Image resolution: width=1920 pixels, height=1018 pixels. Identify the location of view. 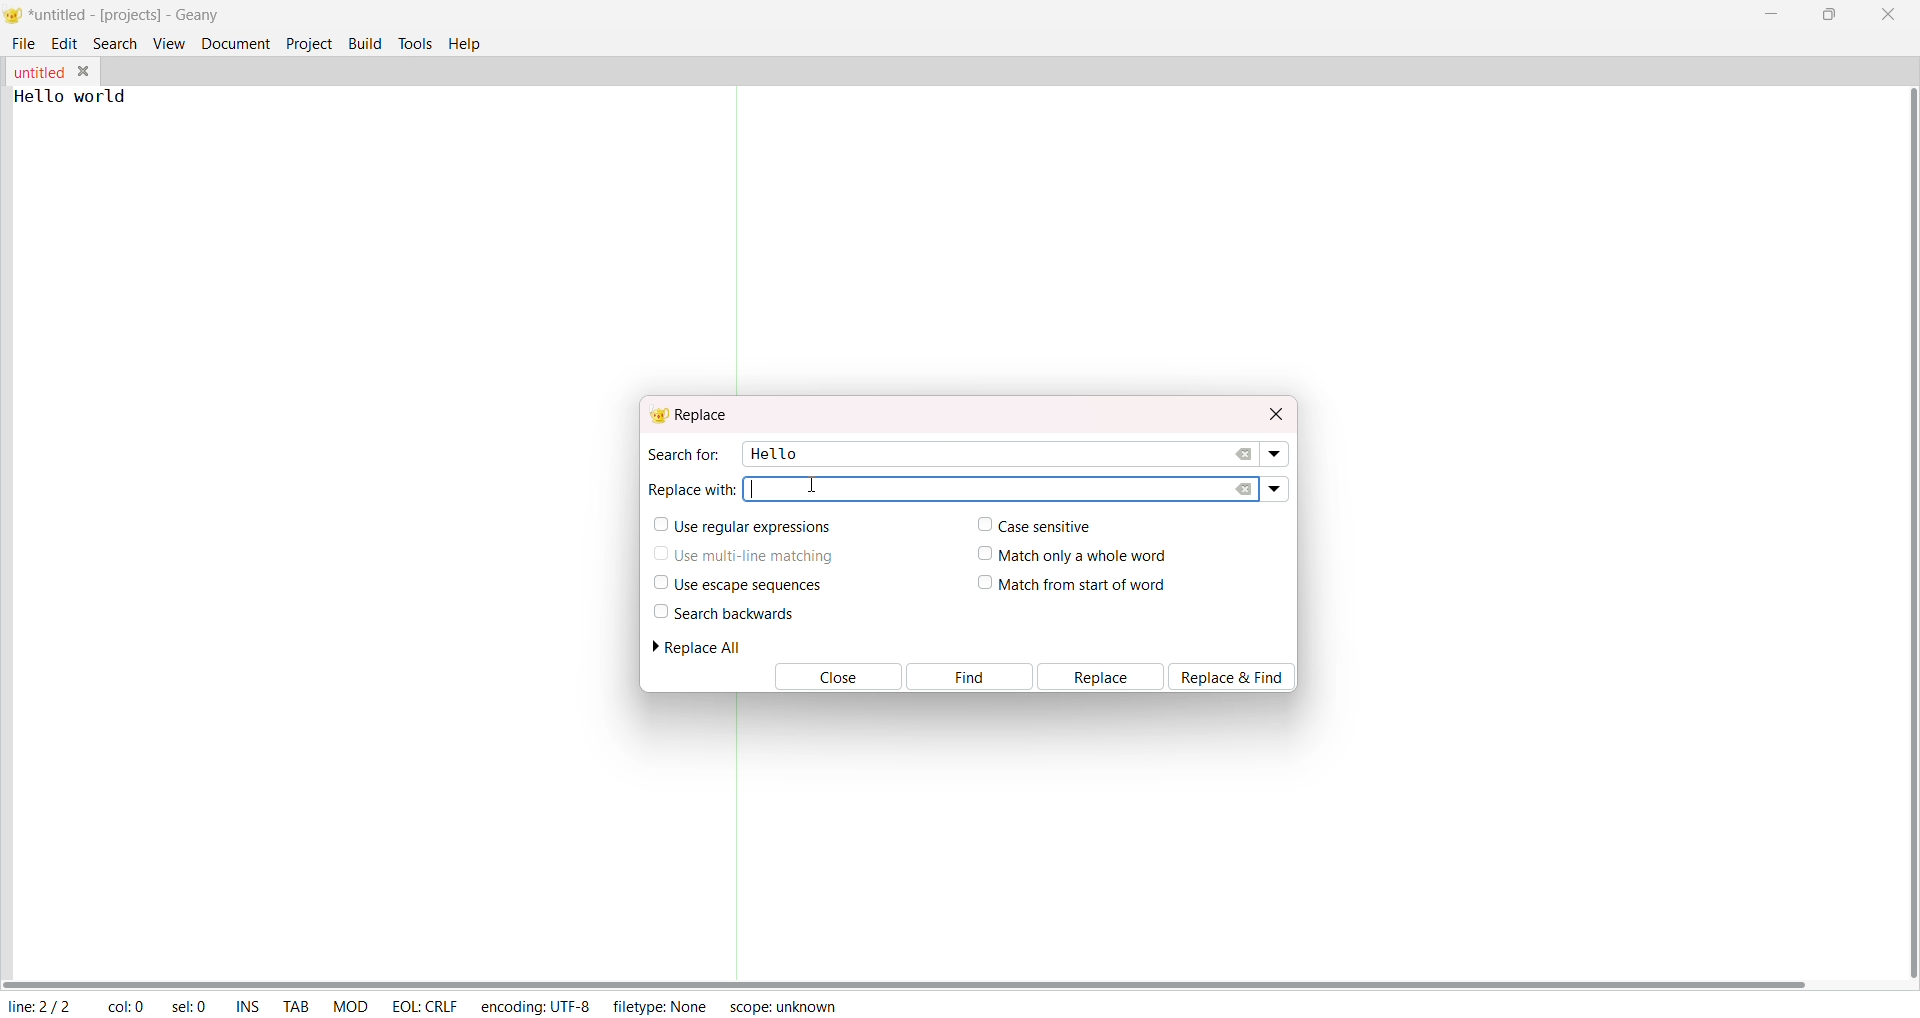
(168, 43).